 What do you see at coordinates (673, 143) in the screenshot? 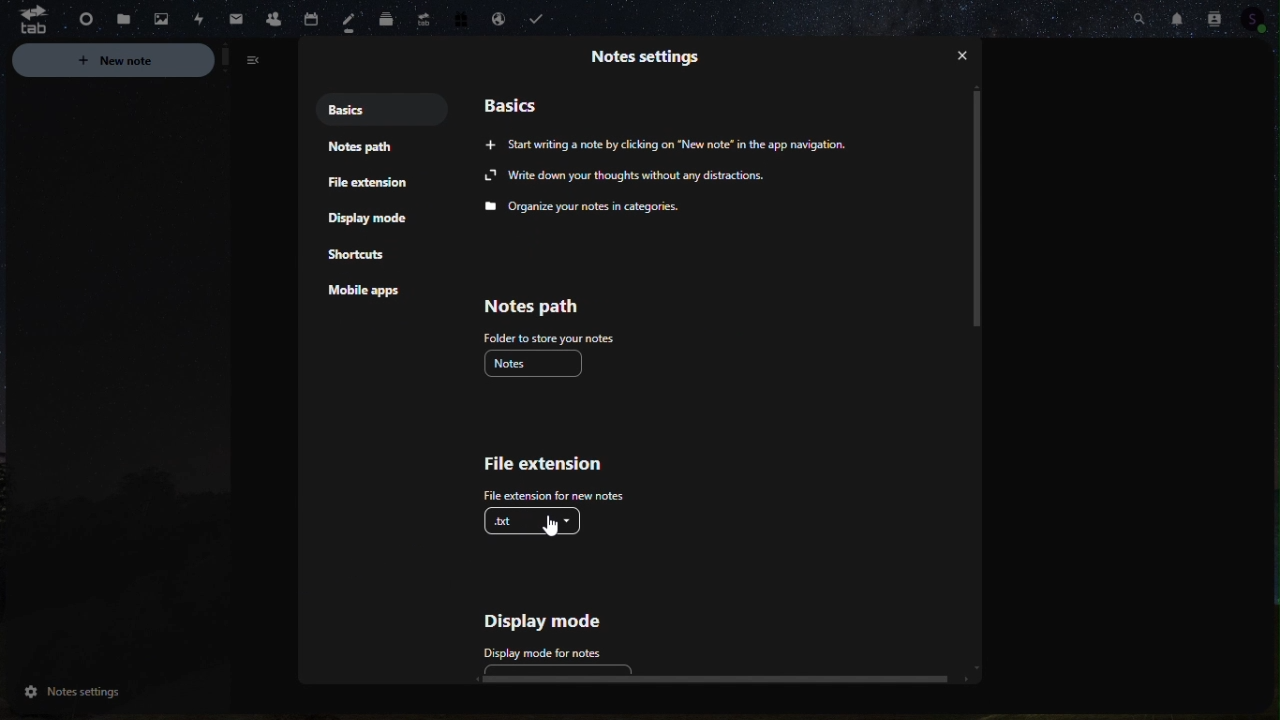
I see `Start writing a note` at bounding box center [673, 143].